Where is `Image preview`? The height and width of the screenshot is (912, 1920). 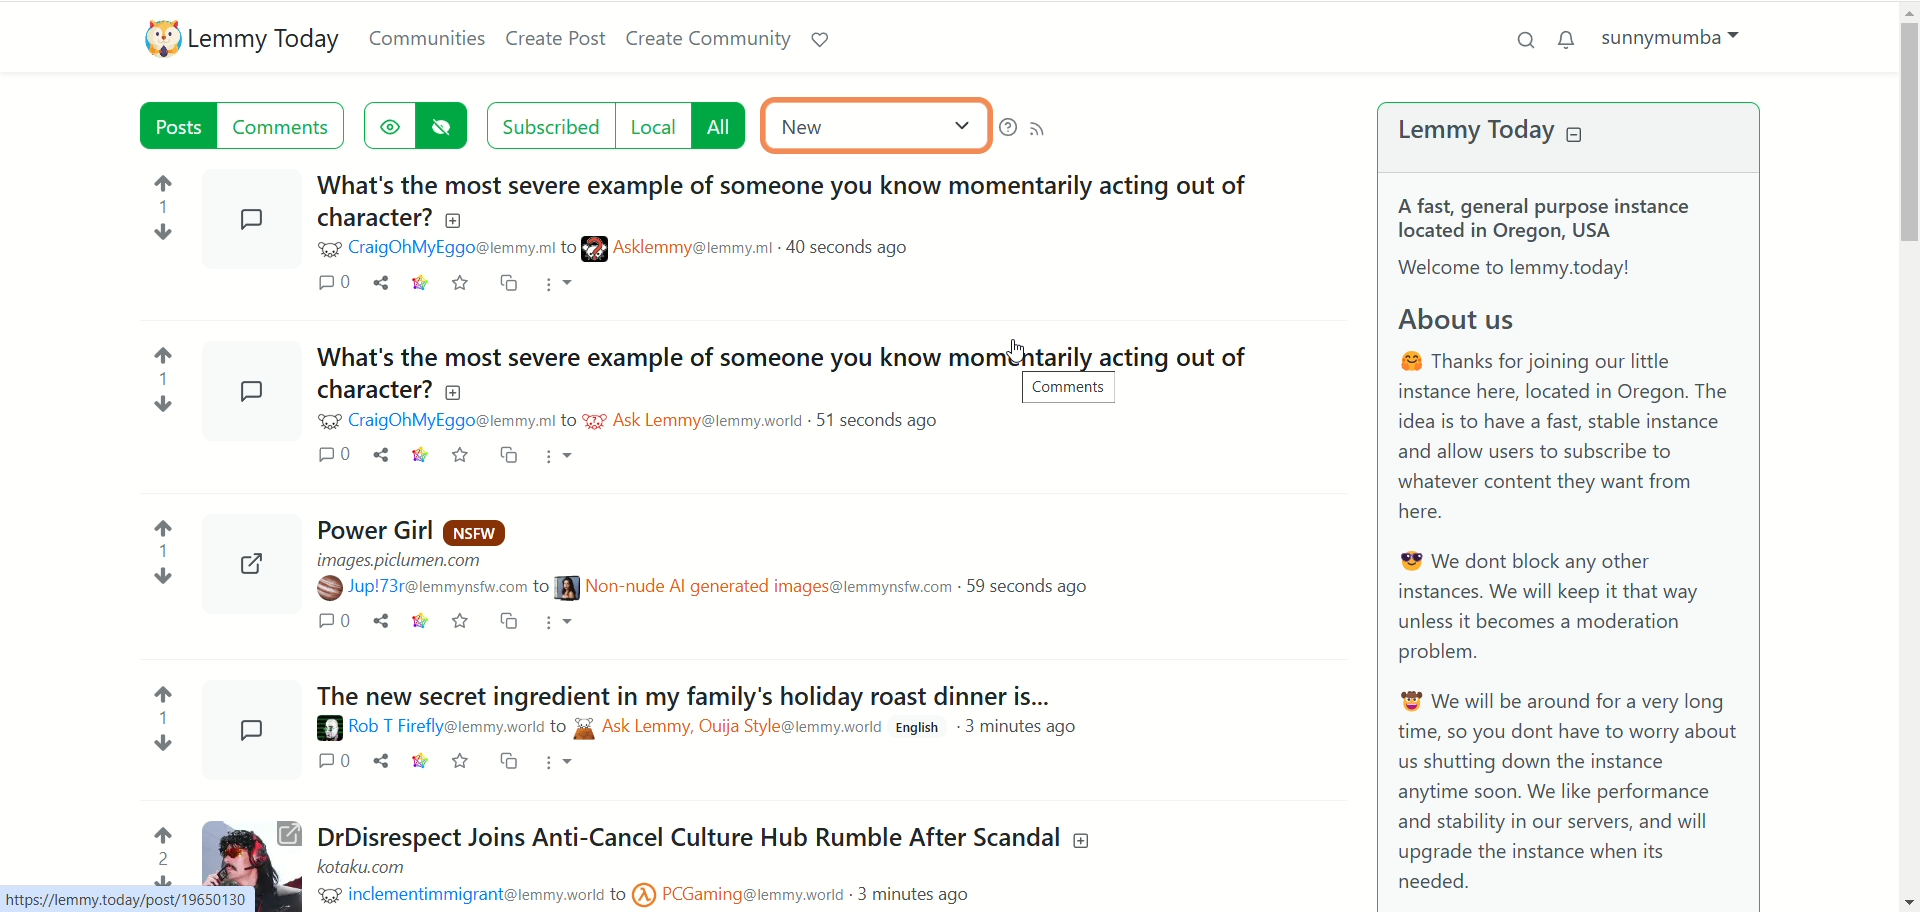 Image preview is located at coordinates (250, 217).